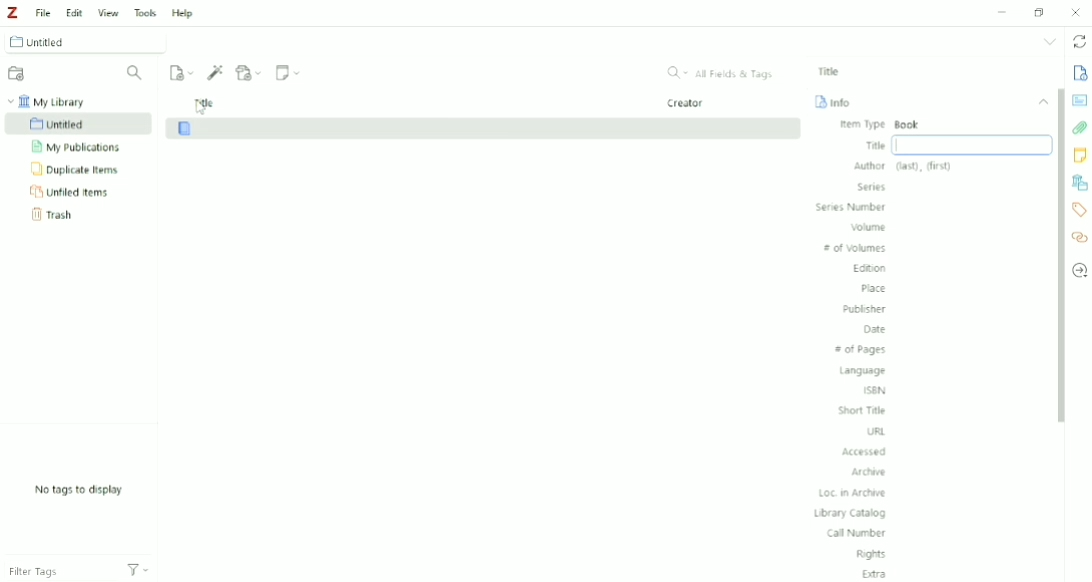 The image size is (1092, 582). I want to click on My Library, so click(51, 101).